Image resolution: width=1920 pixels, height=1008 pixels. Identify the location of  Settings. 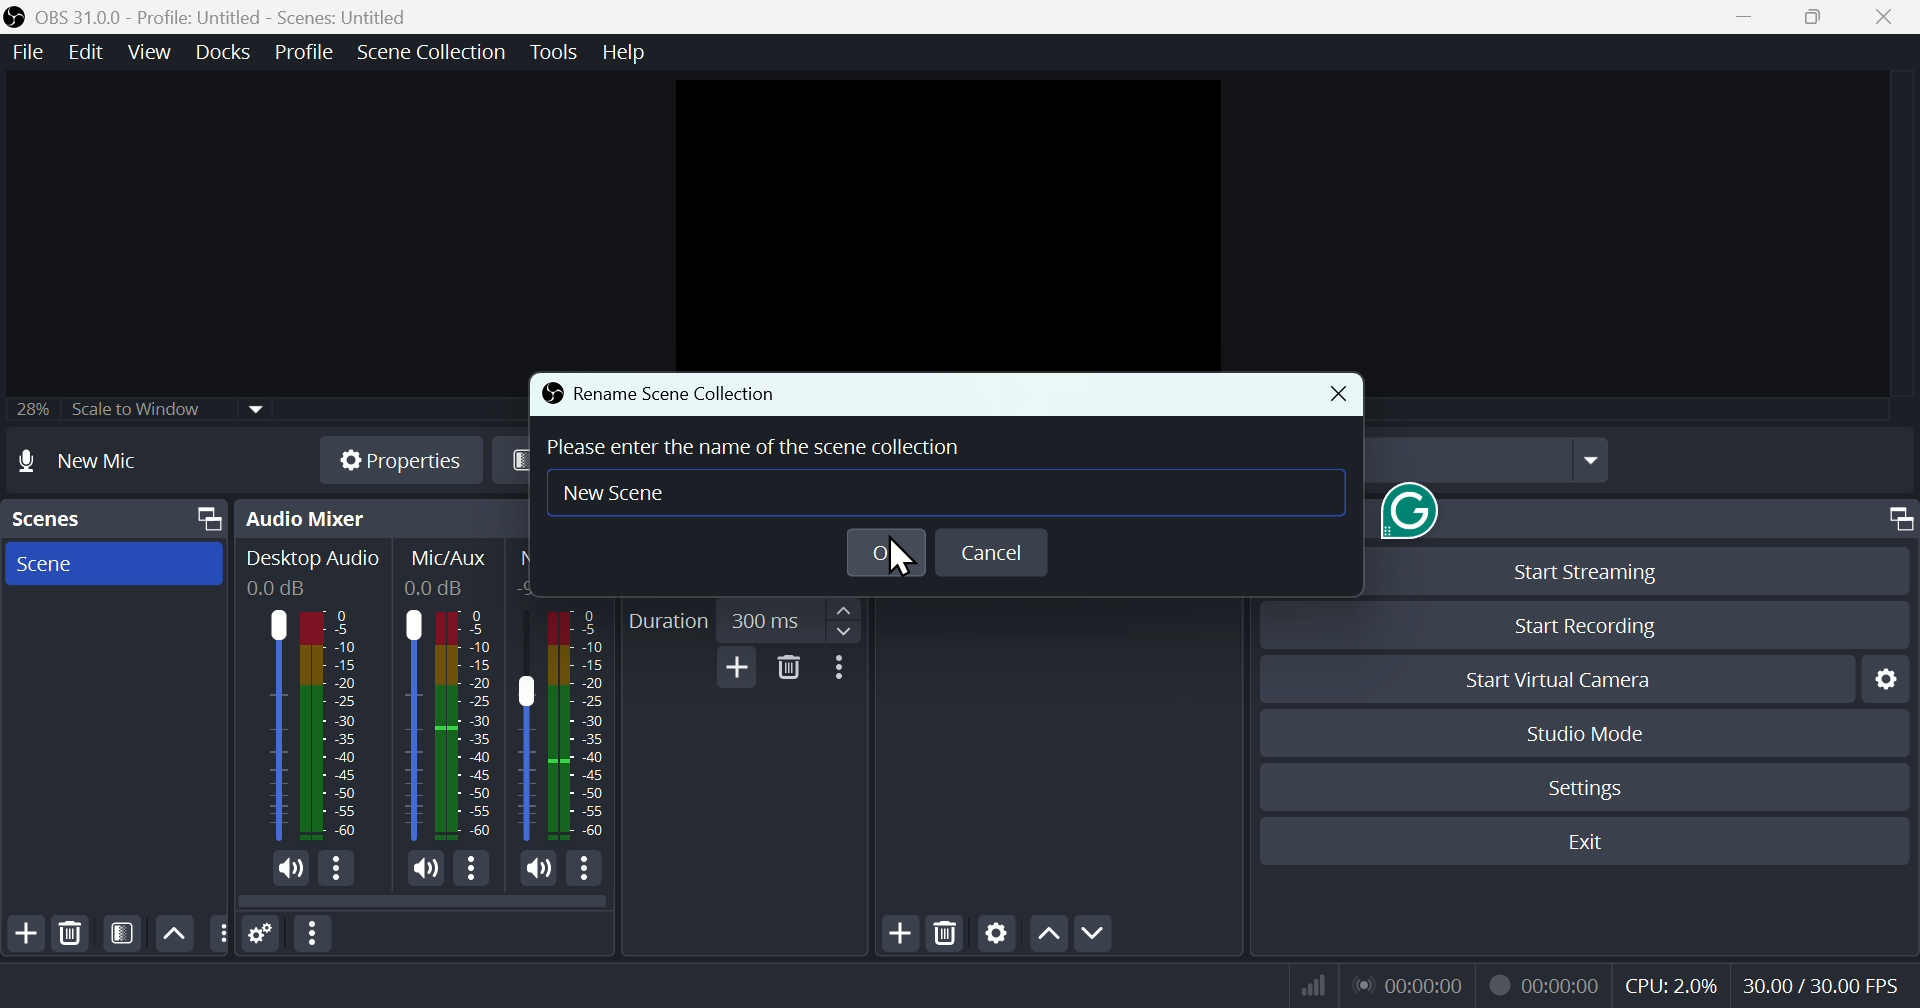
(995, 937).